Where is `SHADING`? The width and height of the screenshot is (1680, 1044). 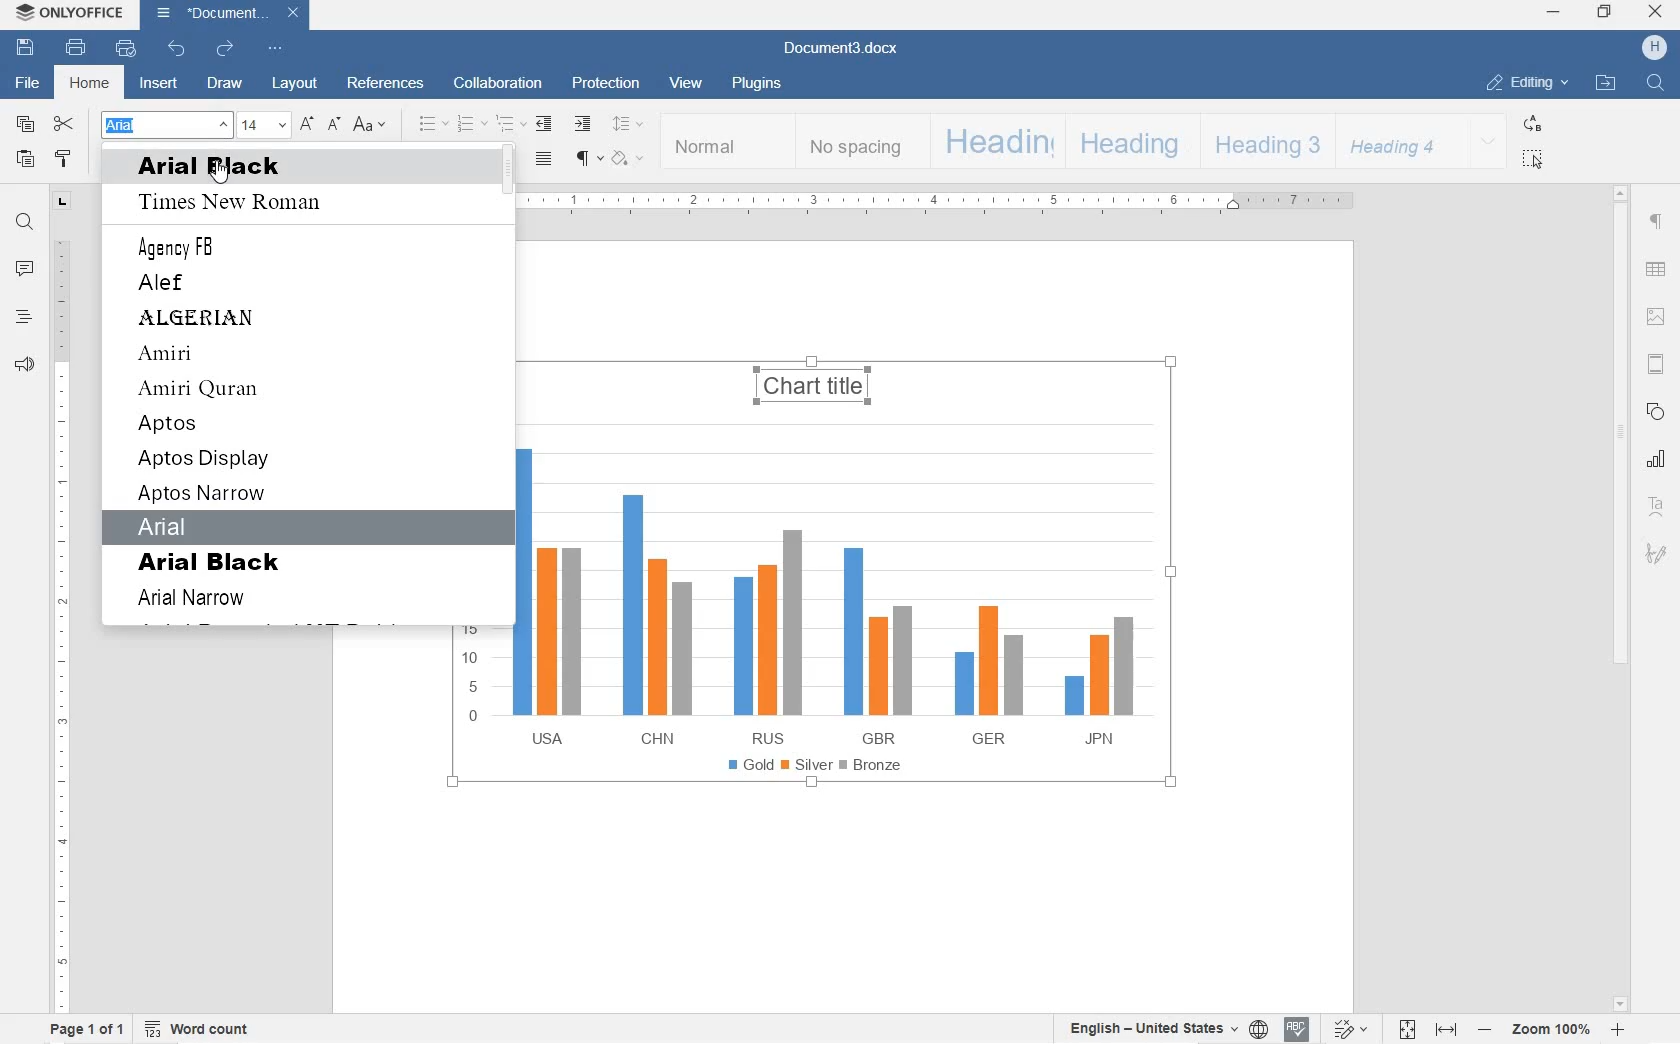 SHADING is located at coordinates (629, 158).